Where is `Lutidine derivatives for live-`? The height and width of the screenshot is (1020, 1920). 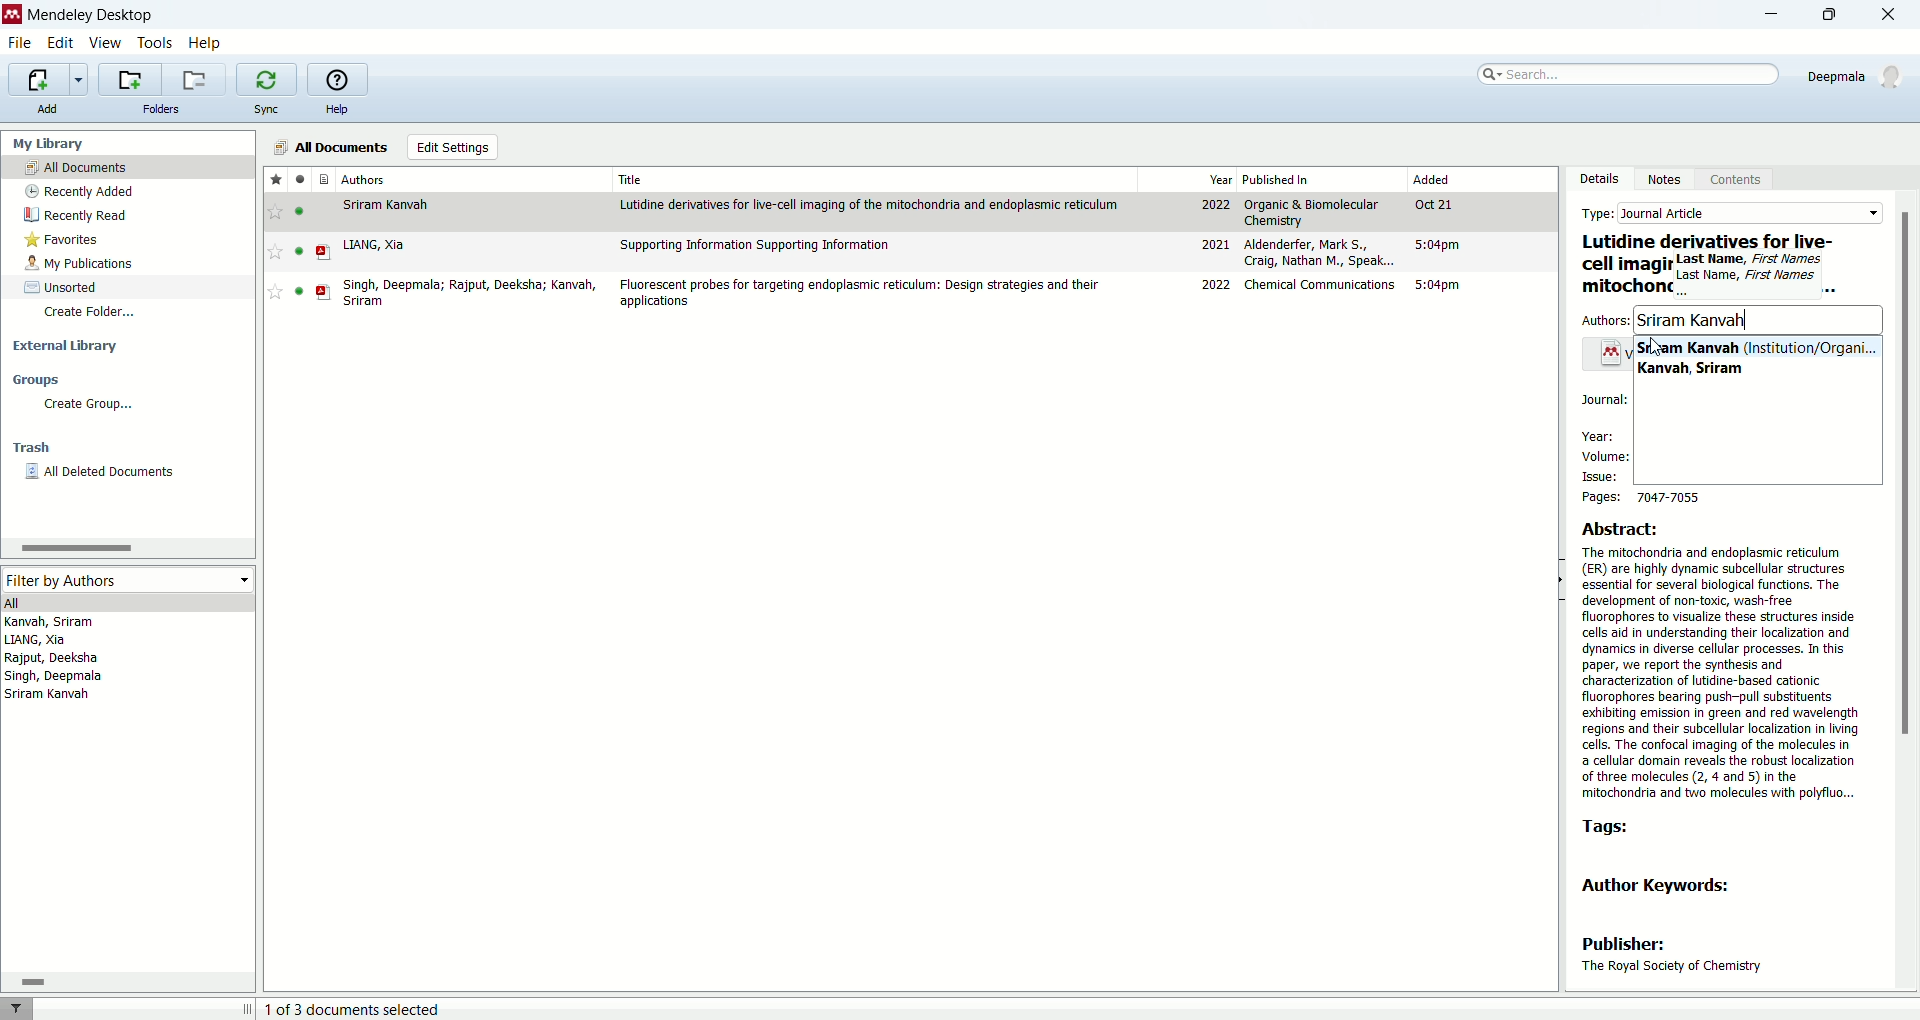 Lutidine derivatives for live- is located at coordinates (1709, 242).